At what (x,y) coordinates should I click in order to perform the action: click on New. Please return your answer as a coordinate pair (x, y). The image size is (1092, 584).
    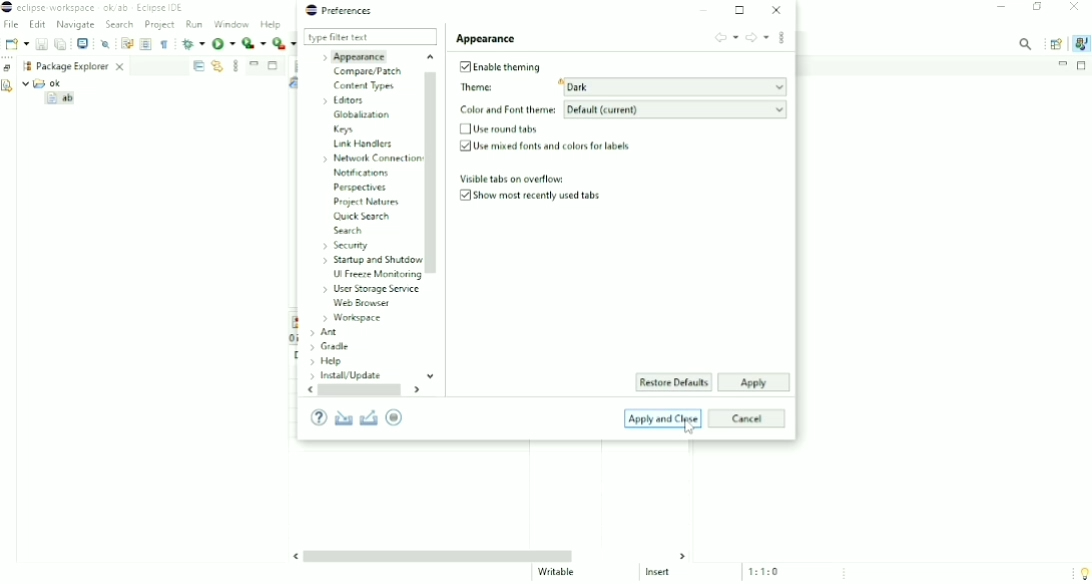
    Looking at the image, I should click on (15, 44).